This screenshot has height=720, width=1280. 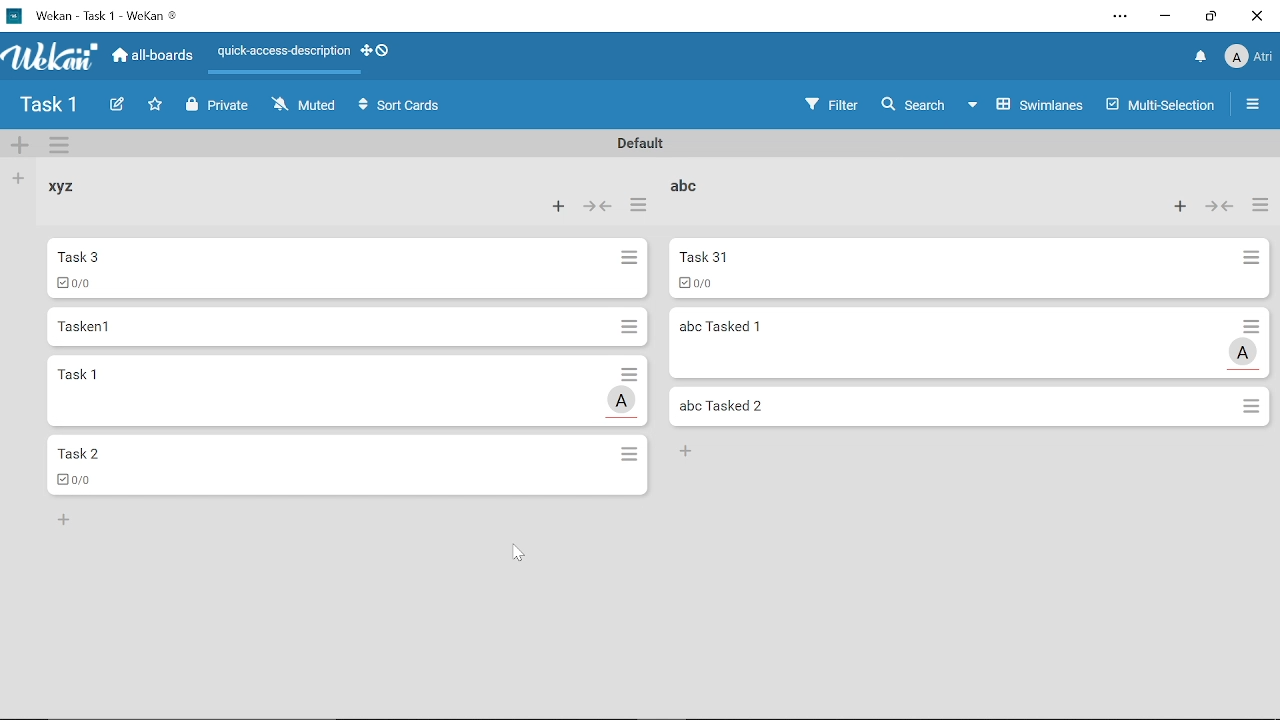 I want to click on more, so click(x=639, y=206).